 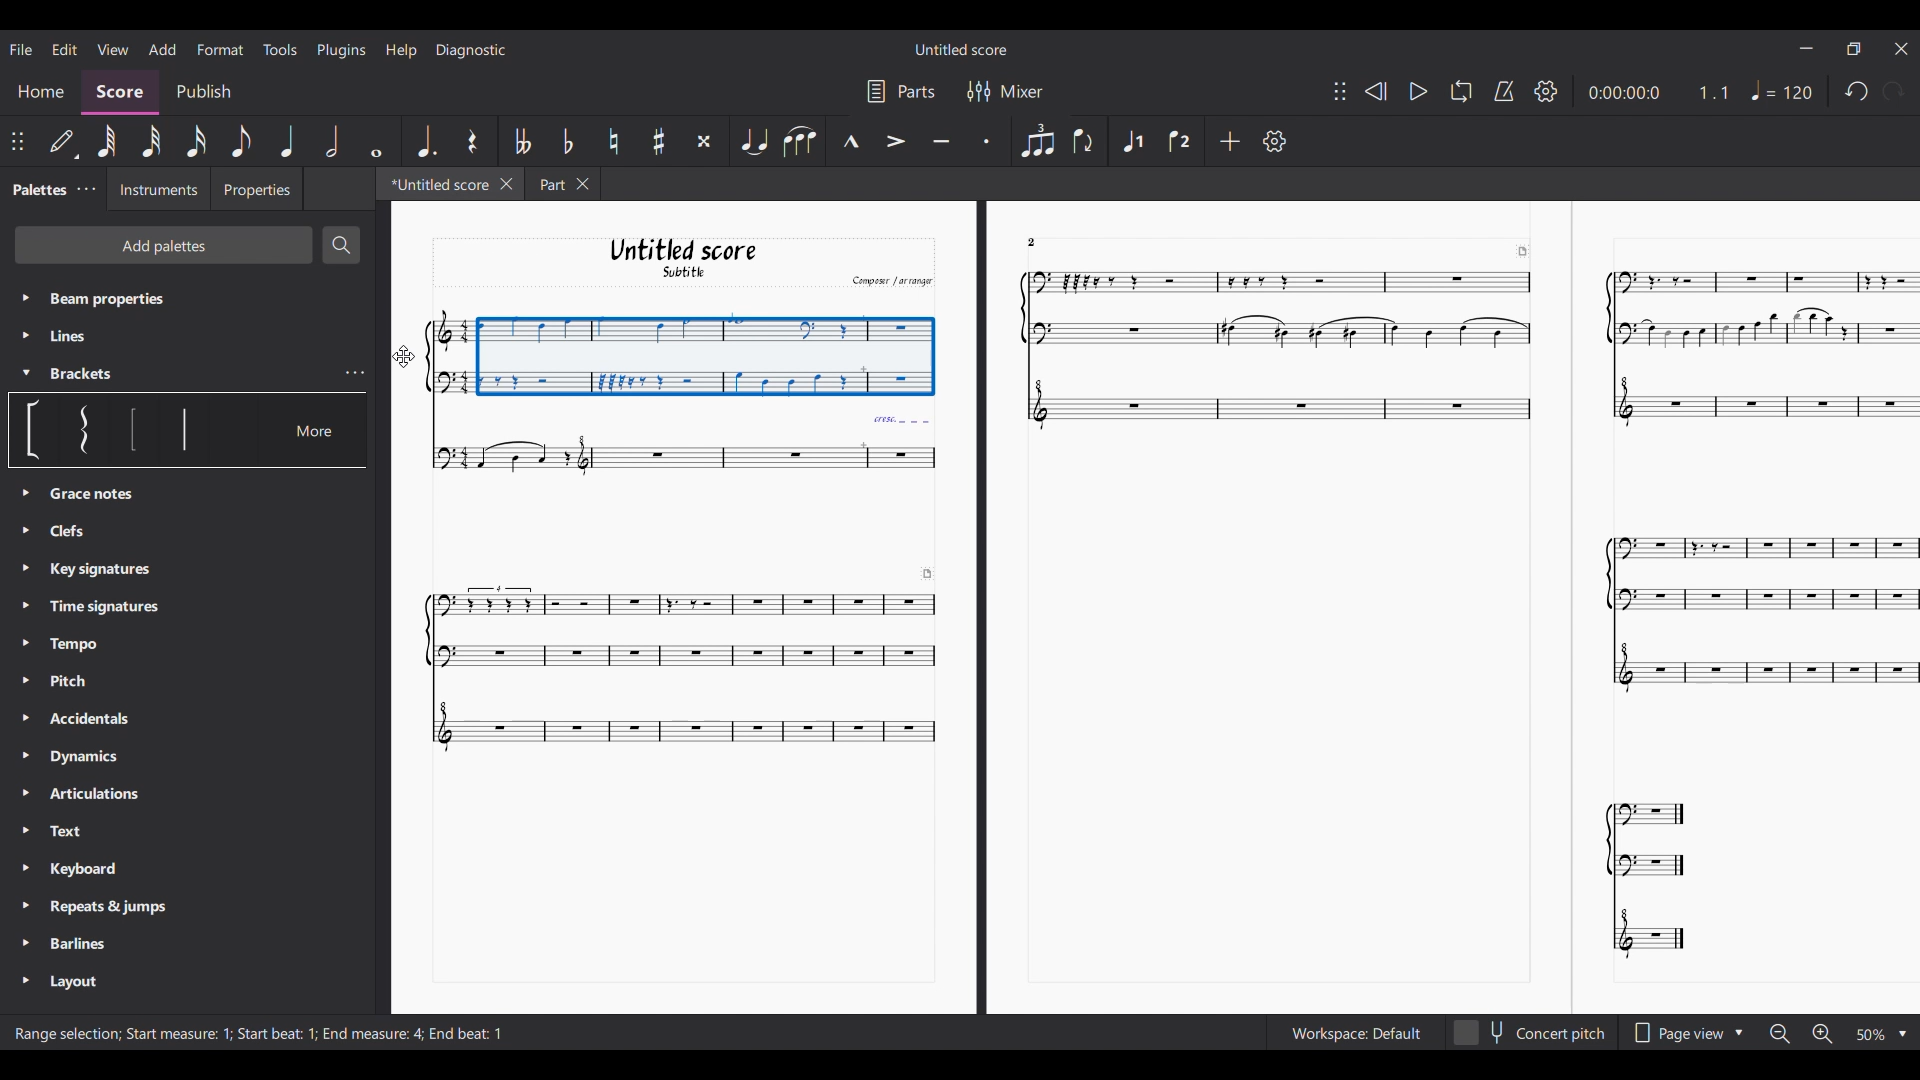 What do you see at coordinates (1274, 141) in the screenshot?
I see `Settings` at bounding box center [1274, 141].